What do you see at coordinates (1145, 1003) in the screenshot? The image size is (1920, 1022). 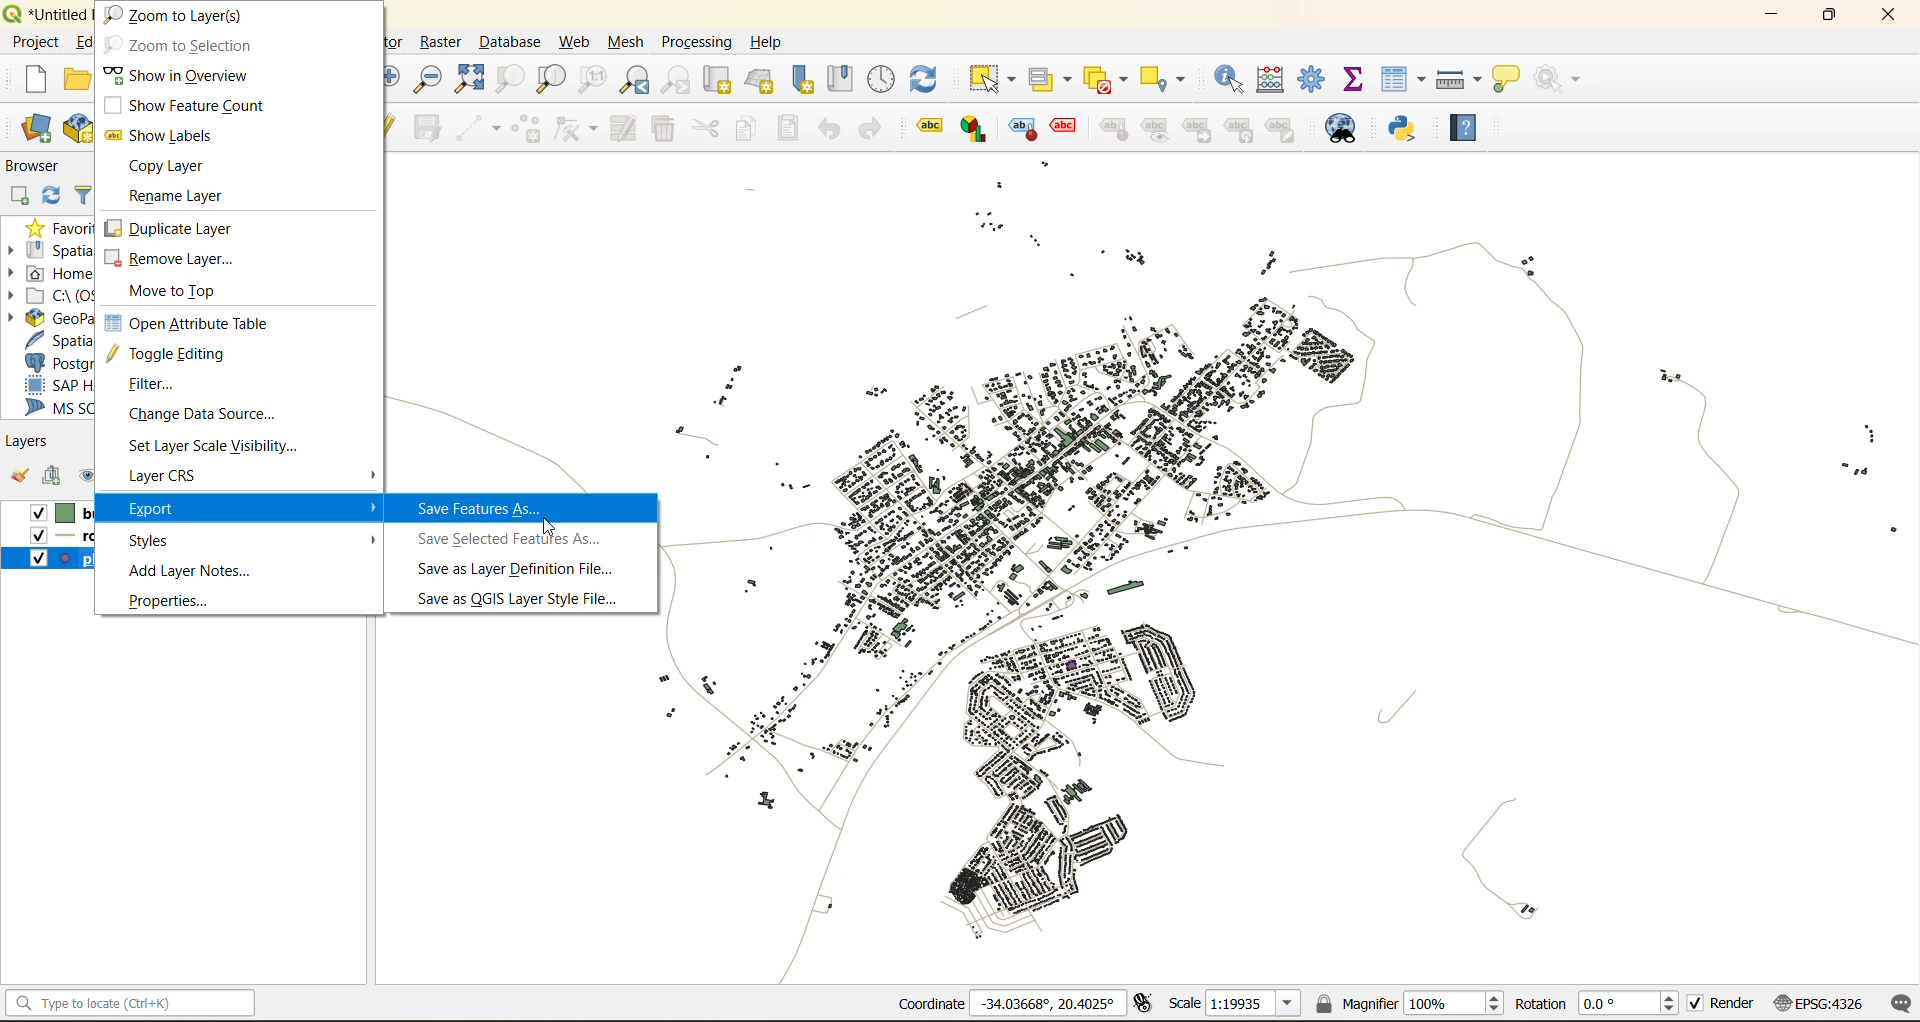 I see `toggle extents` at bounding box center [1145, 1003].